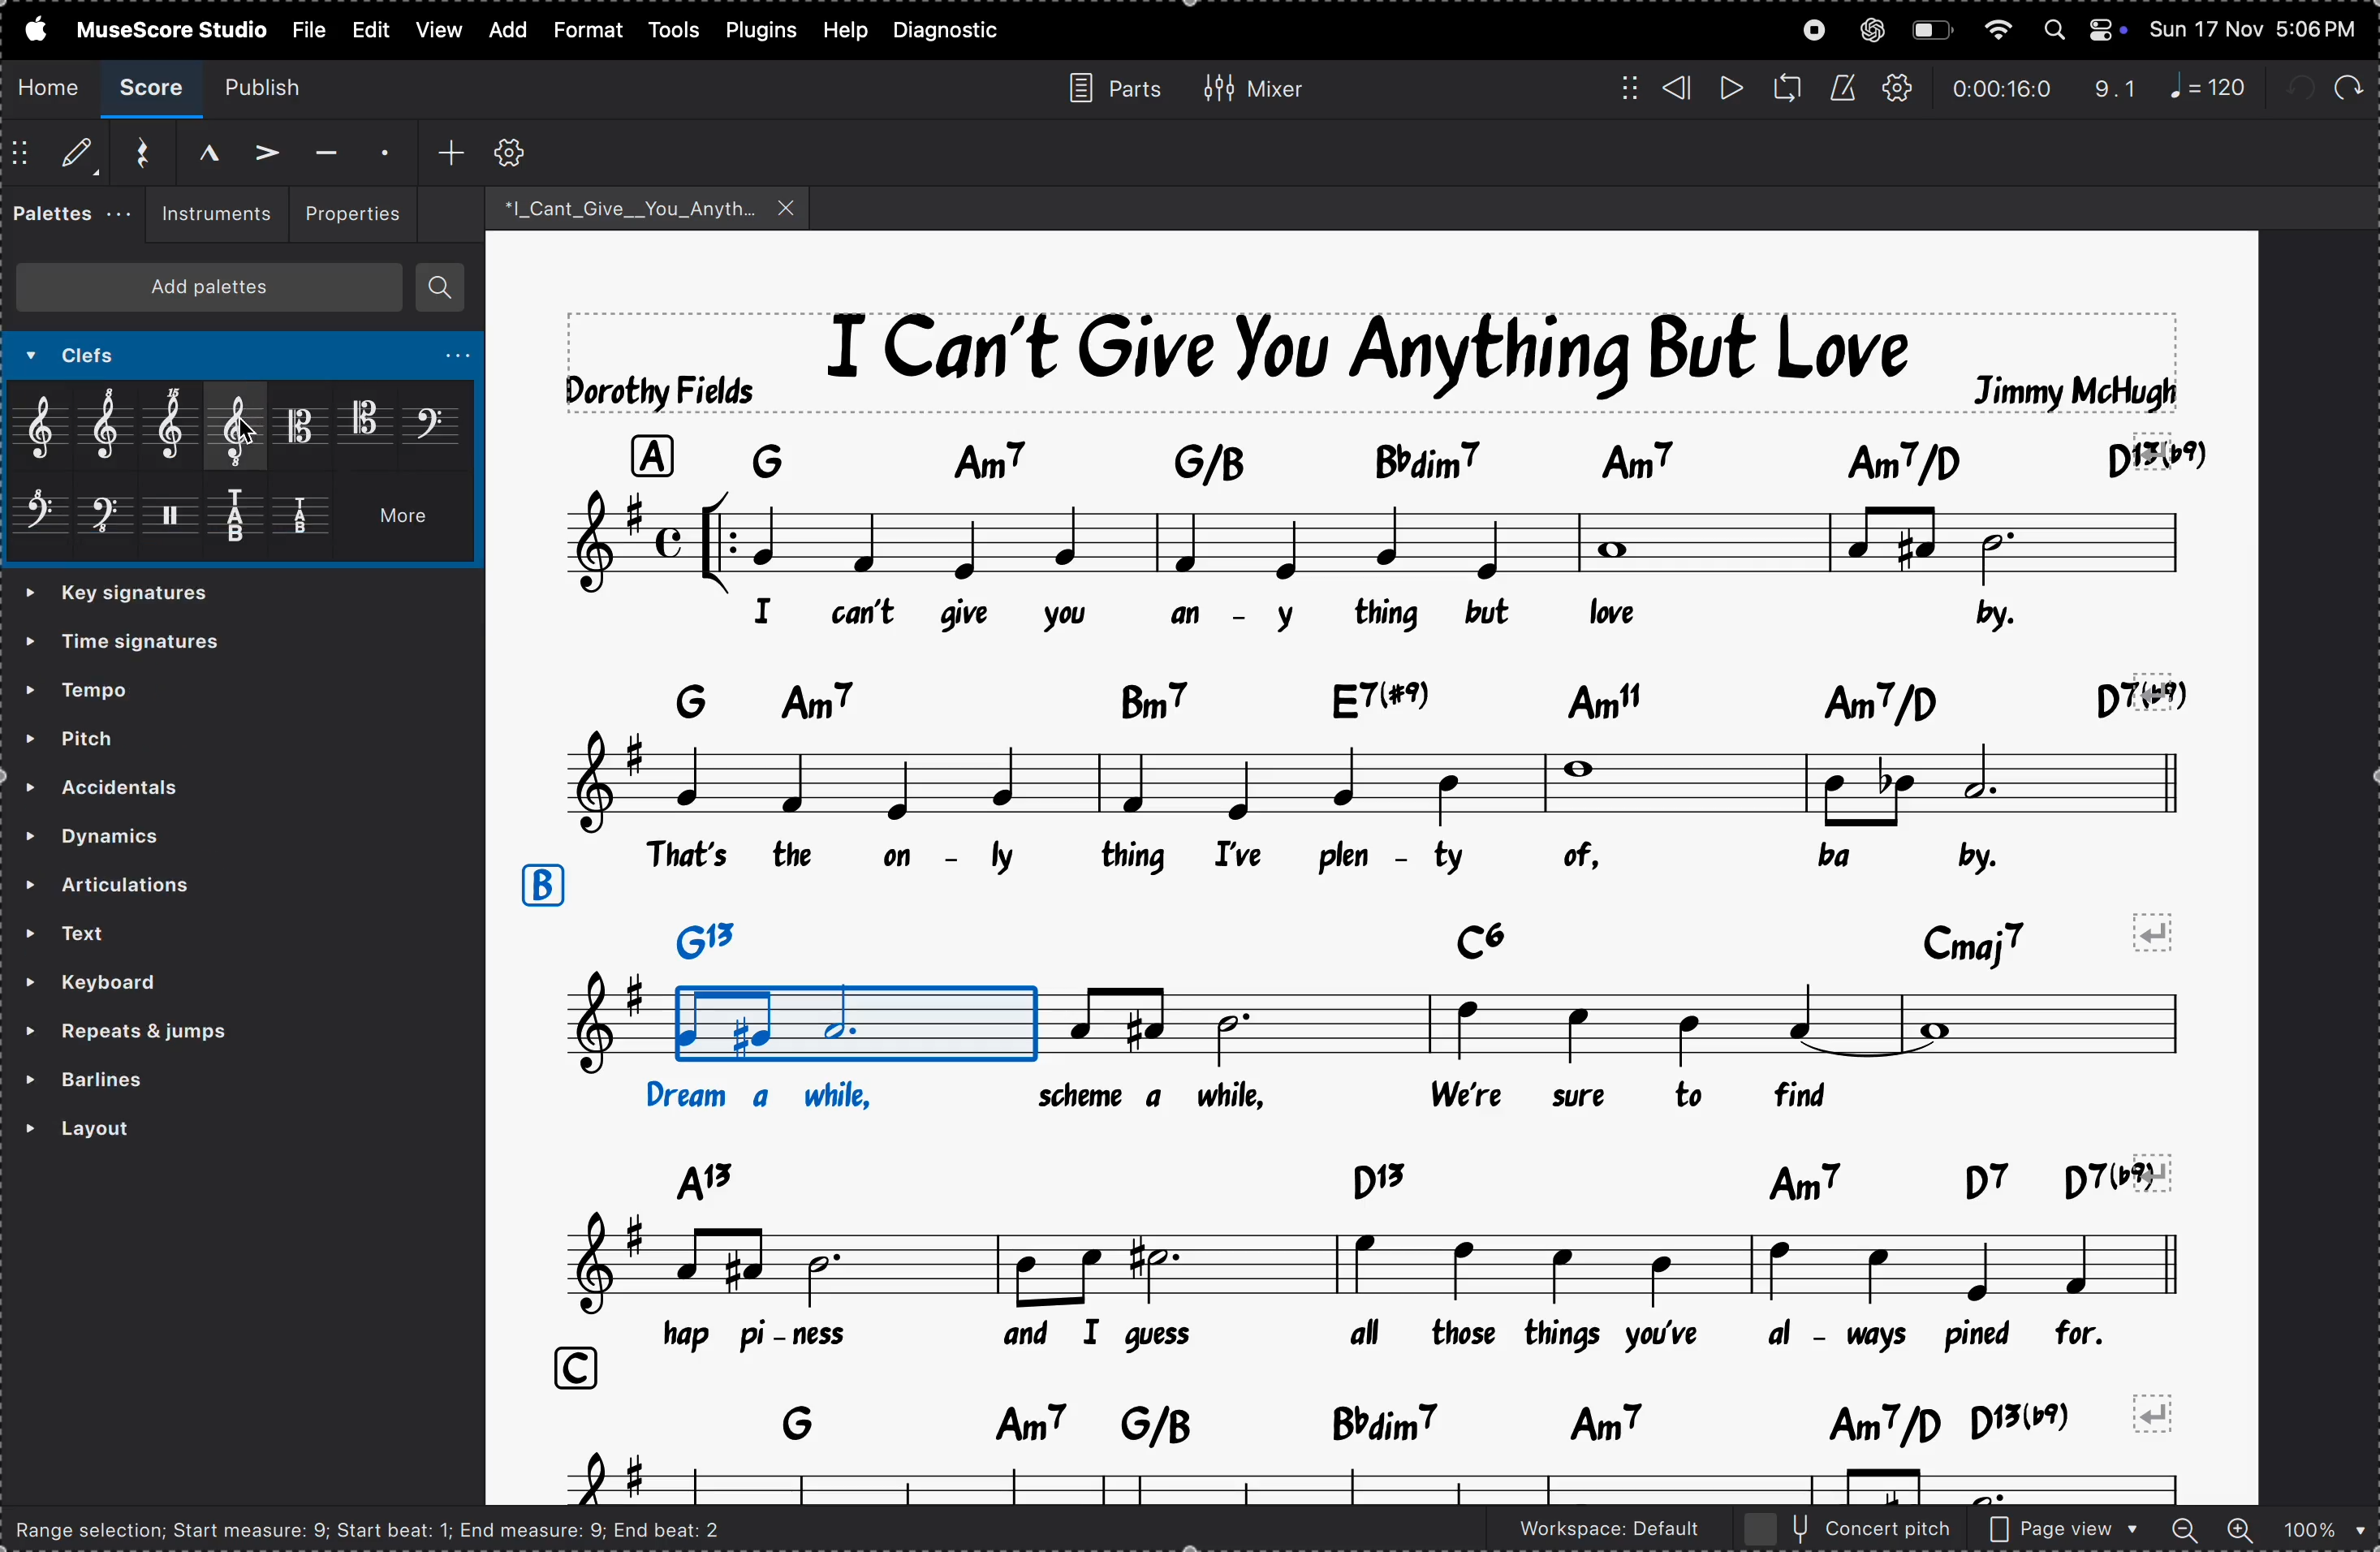 The height and width of the screenshot is (1552, 2380). What do you see at coordinates (451, 150) in the screenshot?
I see `add` at bounding box center [451, 150].